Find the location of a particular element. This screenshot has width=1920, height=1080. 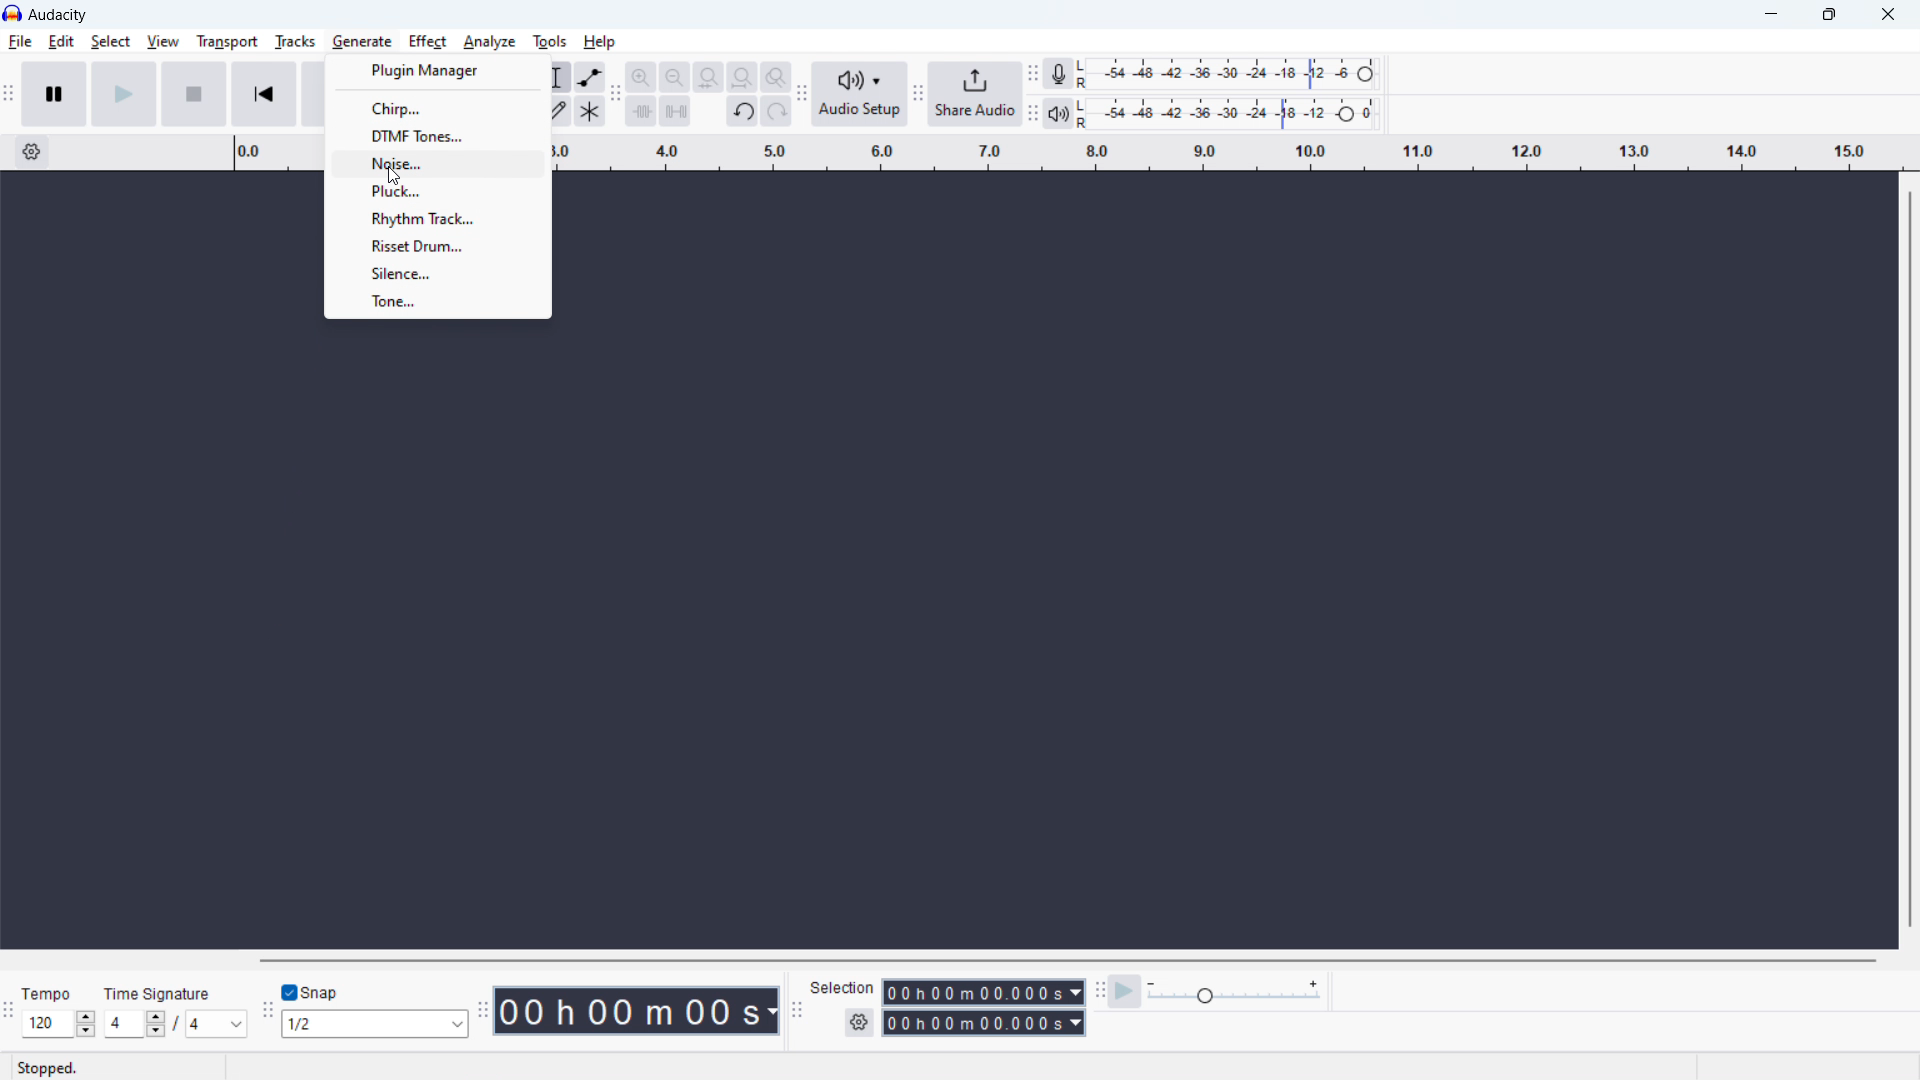

analyze is located at coordinates (489, 41).